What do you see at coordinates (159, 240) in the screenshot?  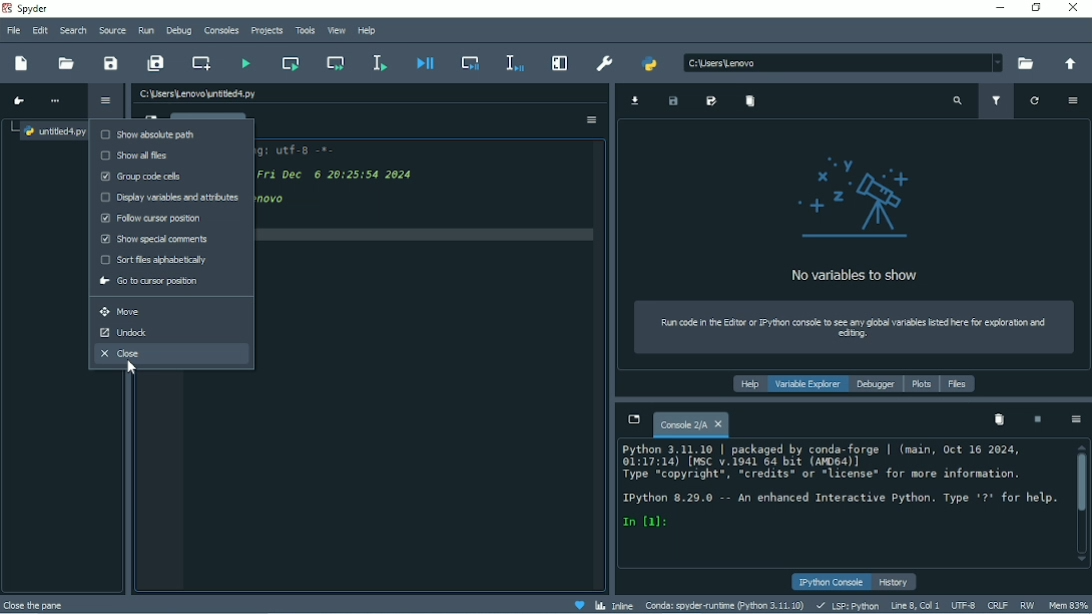 I see `Show special comments` at bounding box center [159, 240].